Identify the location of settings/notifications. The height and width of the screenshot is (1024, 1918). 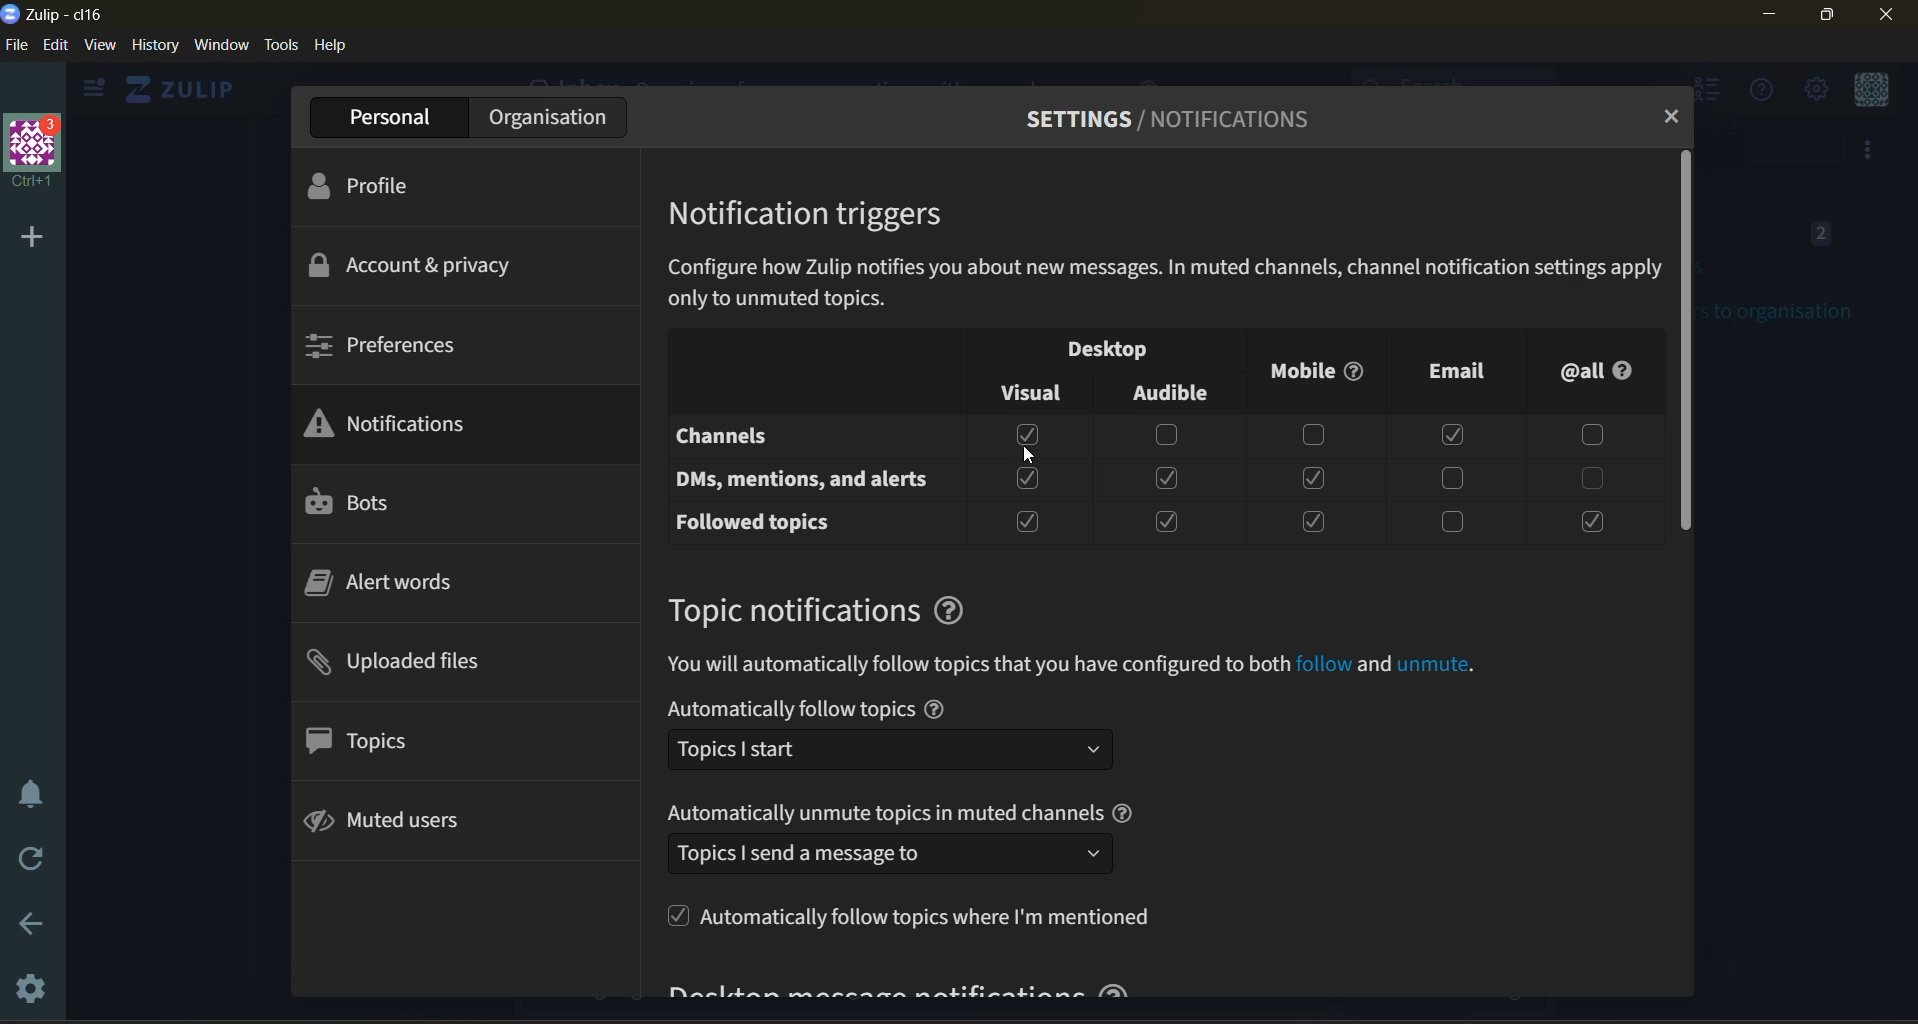
(1163, 120).